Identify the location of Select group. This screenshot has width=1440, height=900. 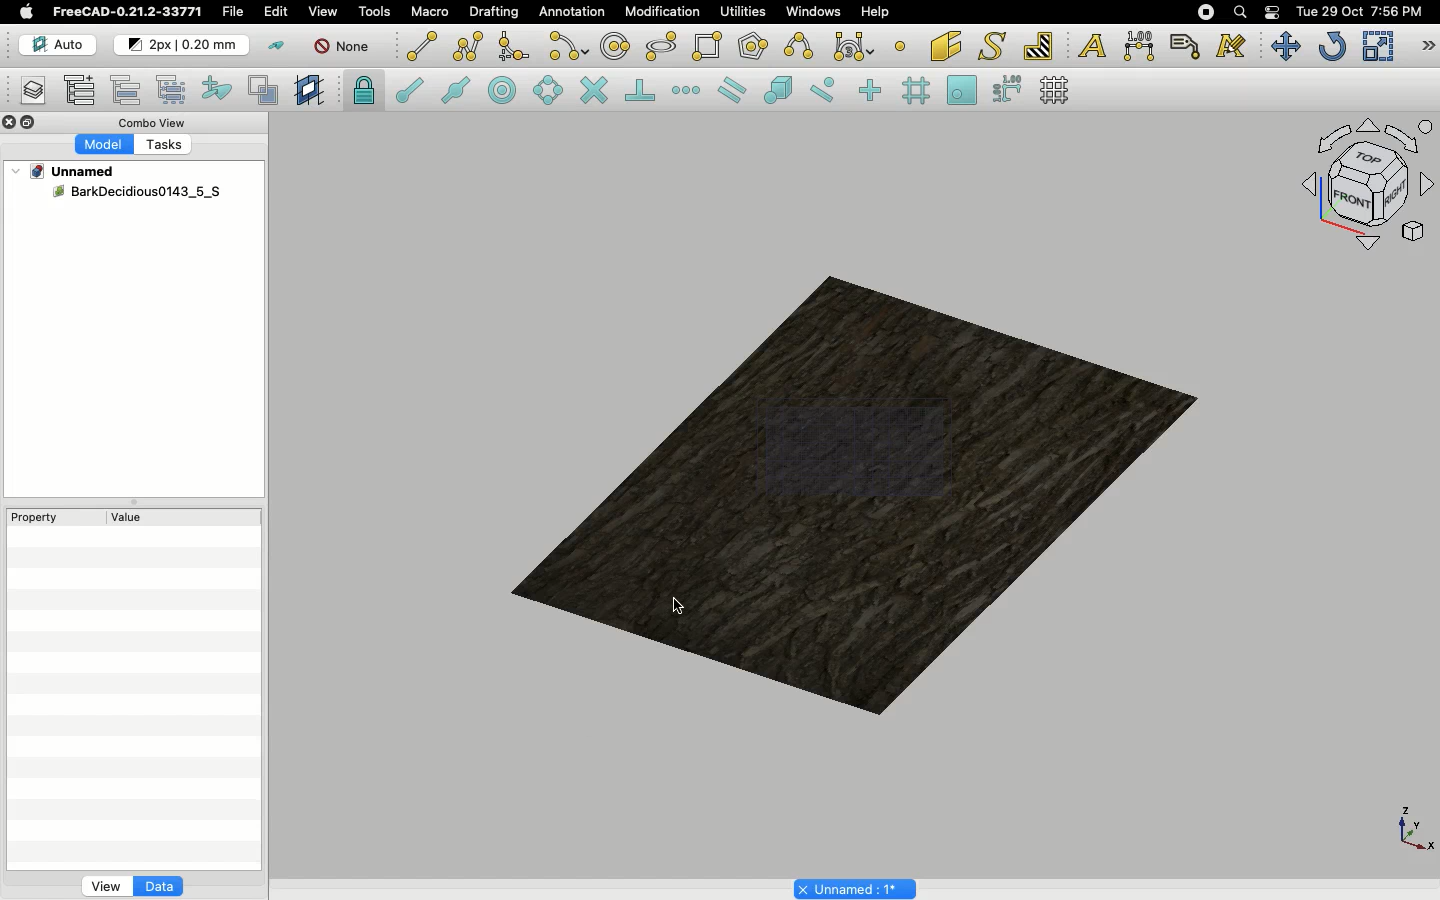
(173, 88).